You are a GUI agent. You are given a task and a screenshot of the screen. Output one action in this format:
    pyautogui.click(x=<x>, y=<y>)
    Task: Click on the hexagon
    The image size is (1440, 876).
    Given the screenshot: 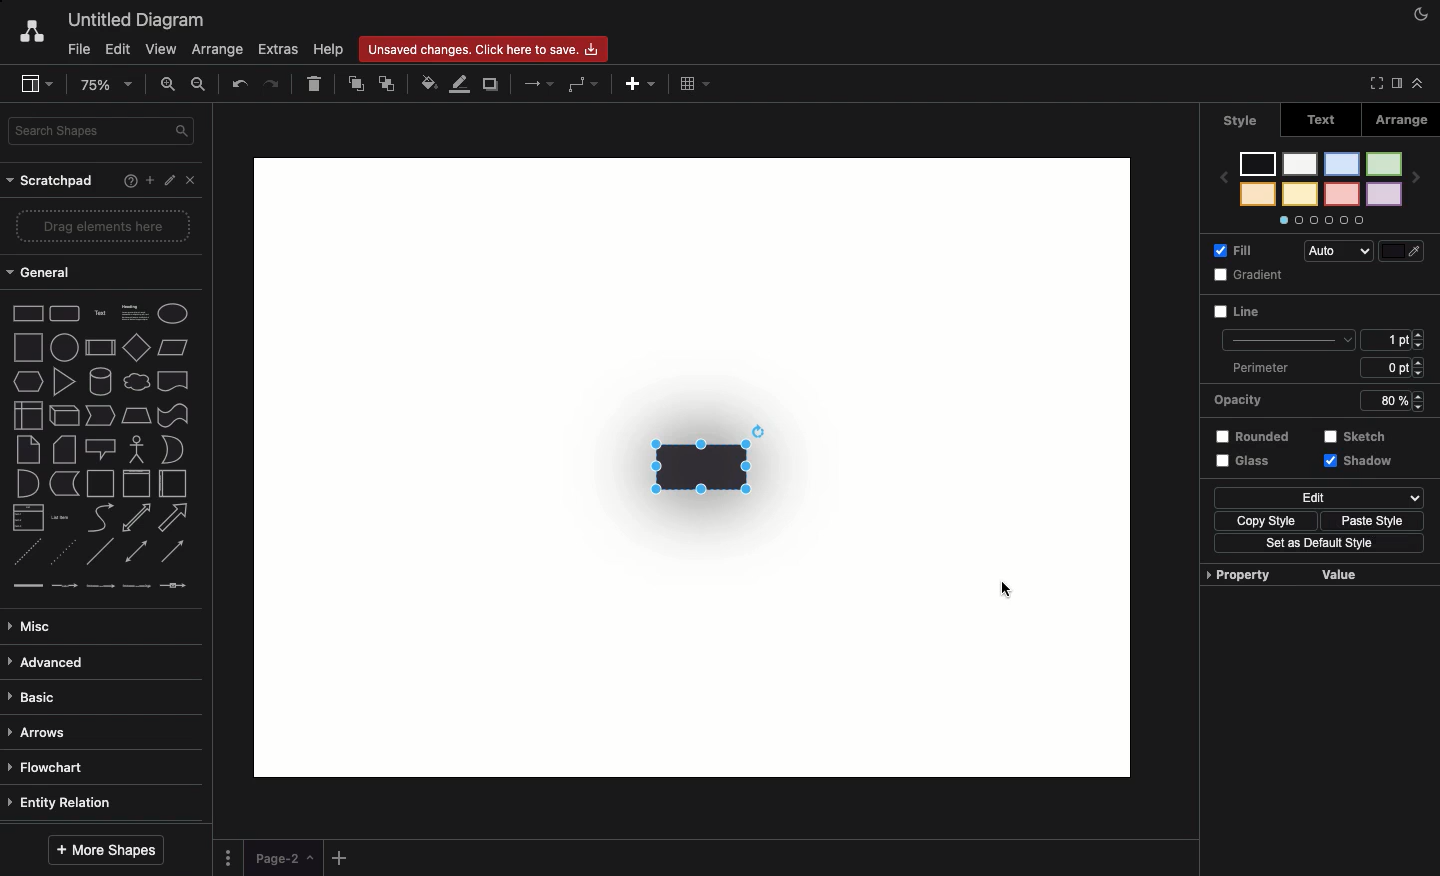 What is the action you would take?
    pyautogui.click(x=25, y=381)
    